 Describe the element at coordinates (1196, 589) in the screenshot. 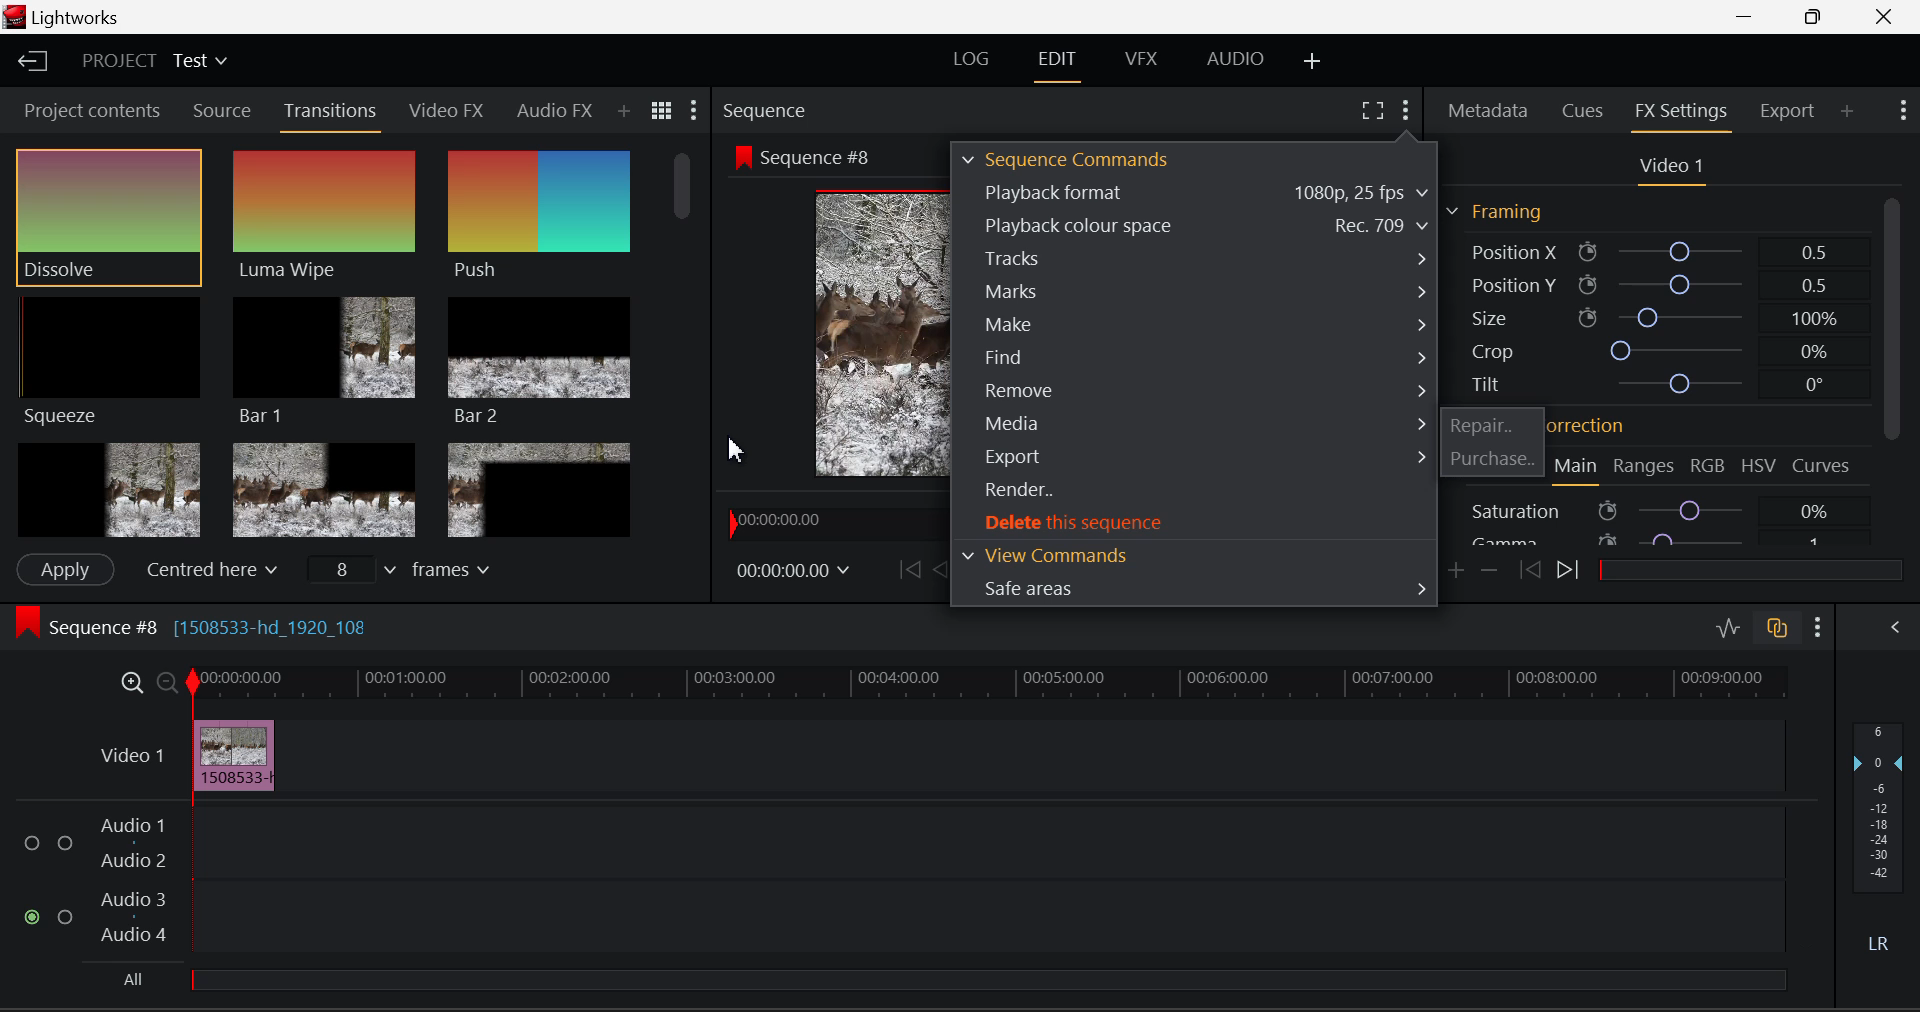

I see `Safe areas` at that location.